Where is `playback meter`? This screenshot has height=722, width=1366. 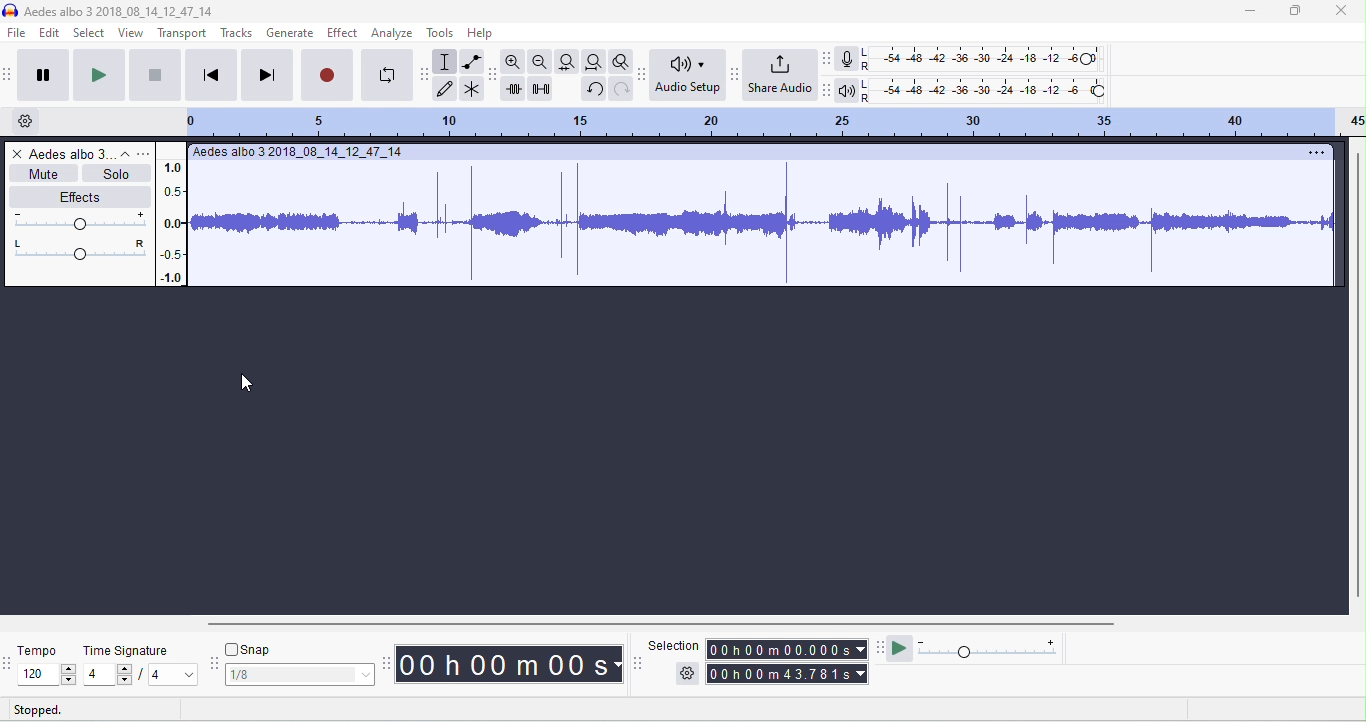 playback meter is located at coordinates (848, 91).